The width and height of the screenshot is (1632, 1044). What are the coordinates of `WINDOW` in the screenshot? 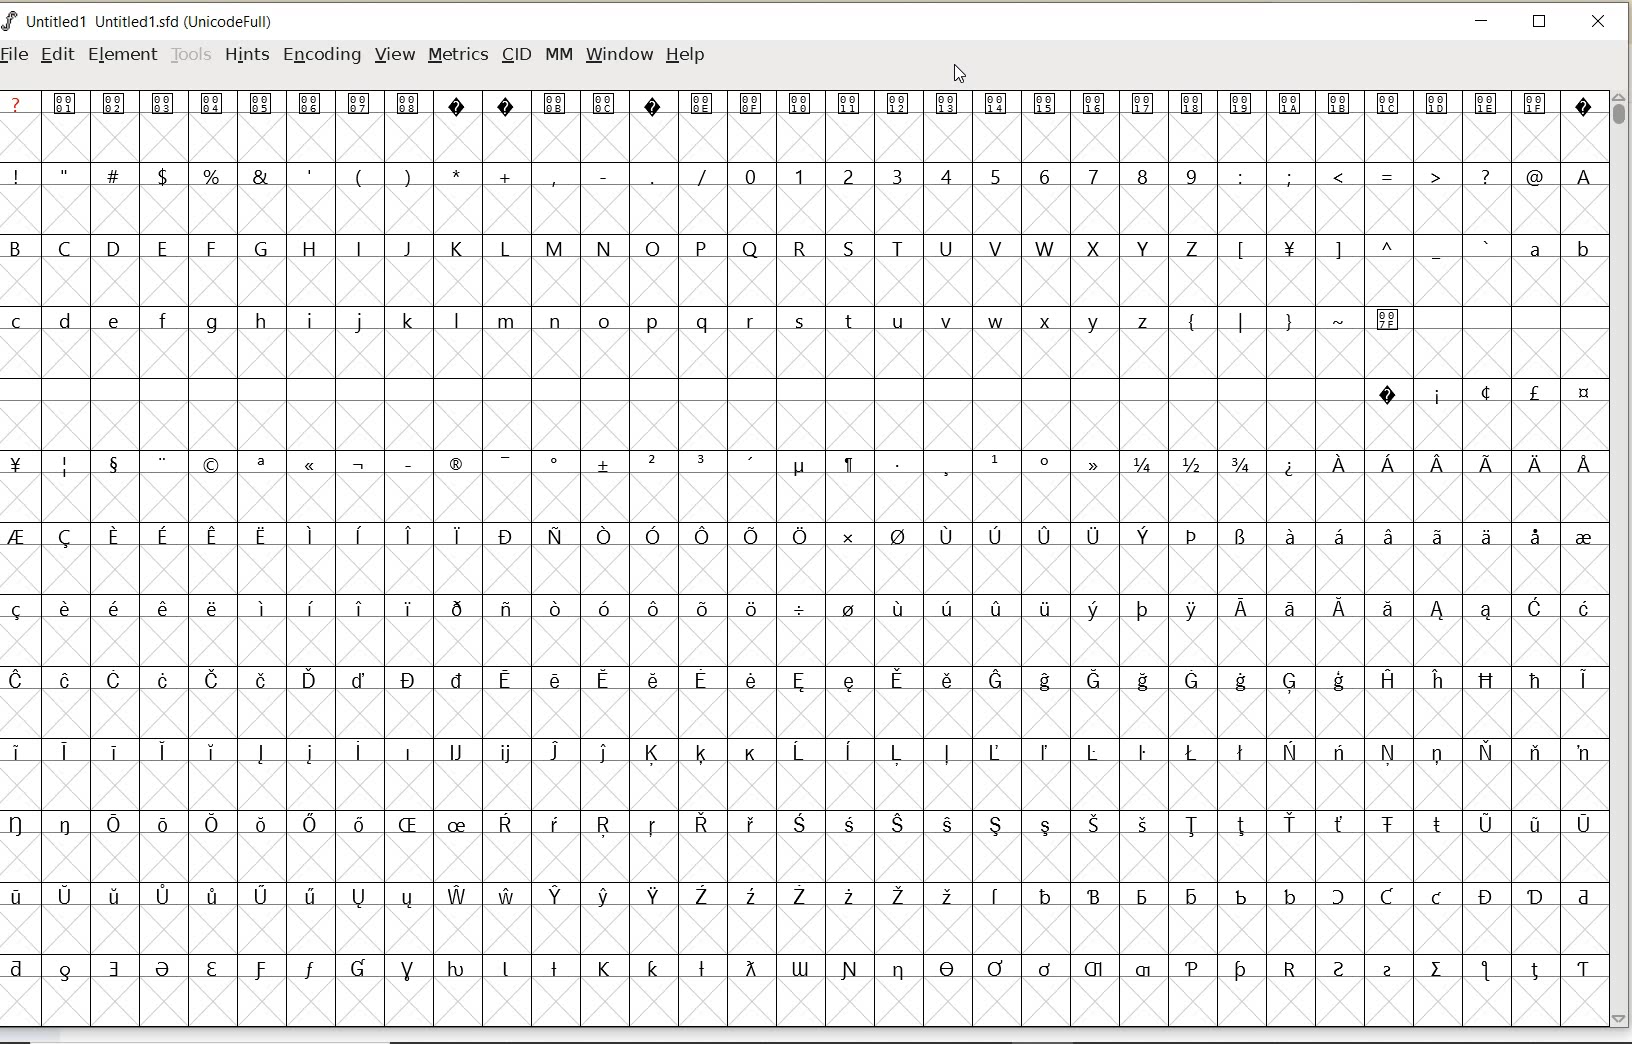 It's located at (619, 54).